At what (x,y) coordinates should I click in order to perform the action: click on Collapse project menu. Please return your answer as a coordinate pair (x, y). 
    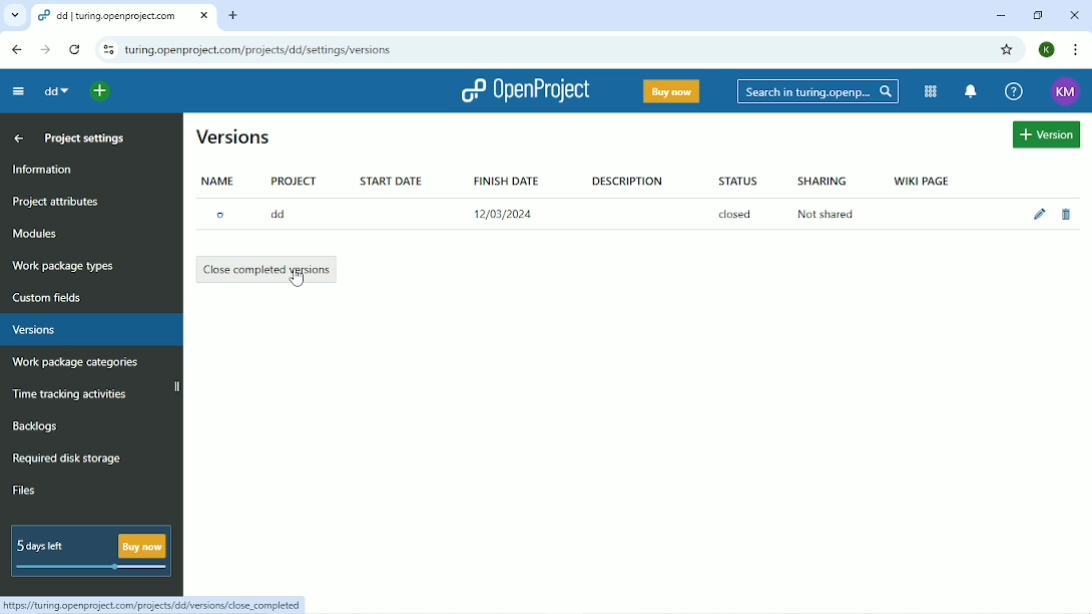
    Looking at the image, I should click on (15, 91).